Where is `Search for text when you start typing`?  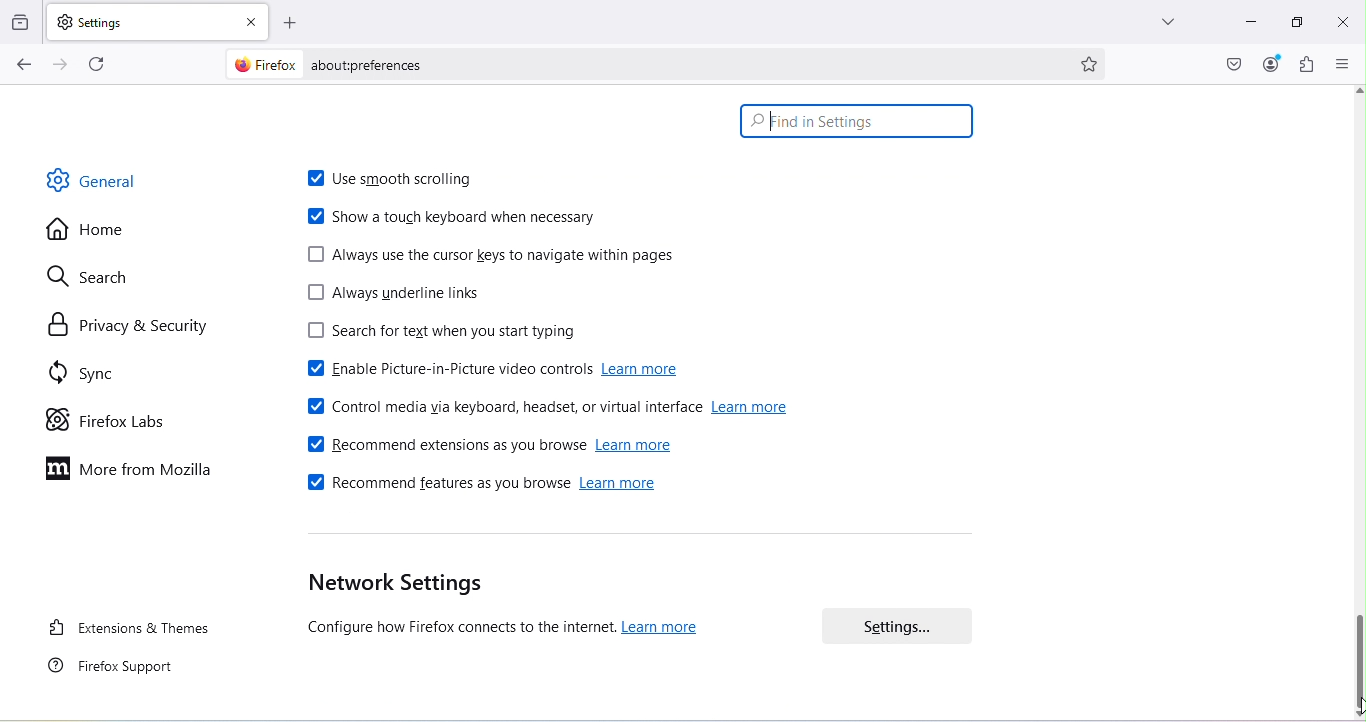 Search for text when you start typing is located at coordinates (466, 331).